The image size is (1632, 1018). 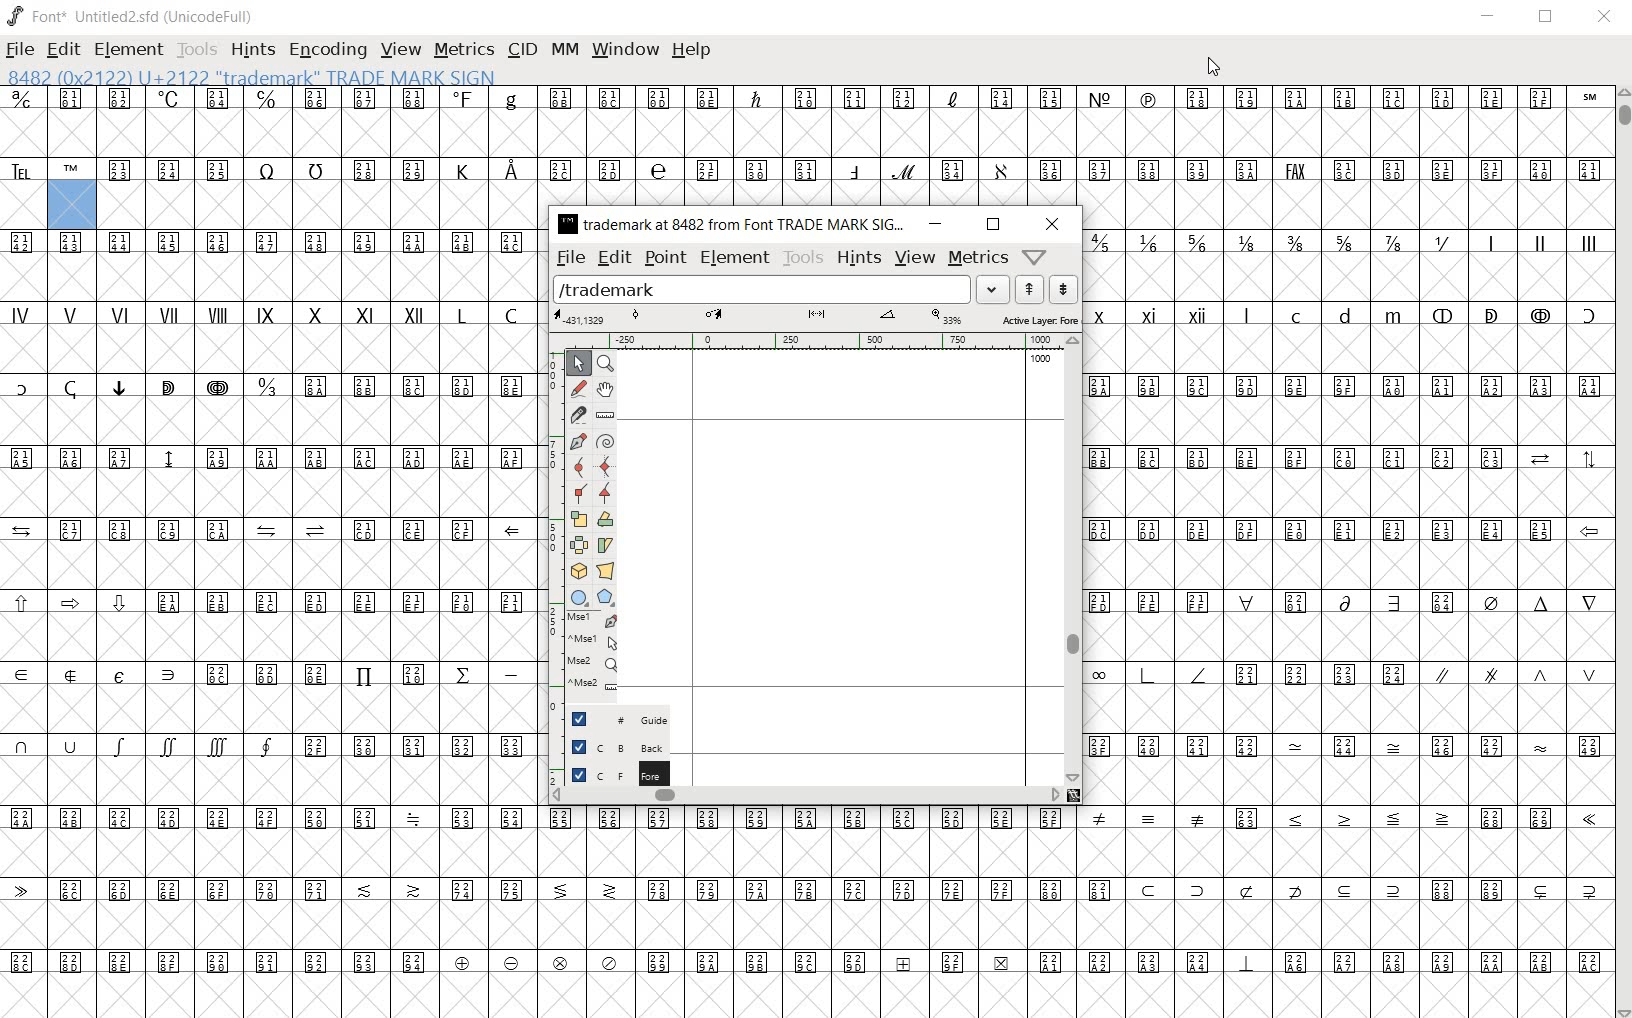 What do you see at coordinates (1158, 336) in the screenshot?
I see `roman characters` at bounding box center [1158, 336].